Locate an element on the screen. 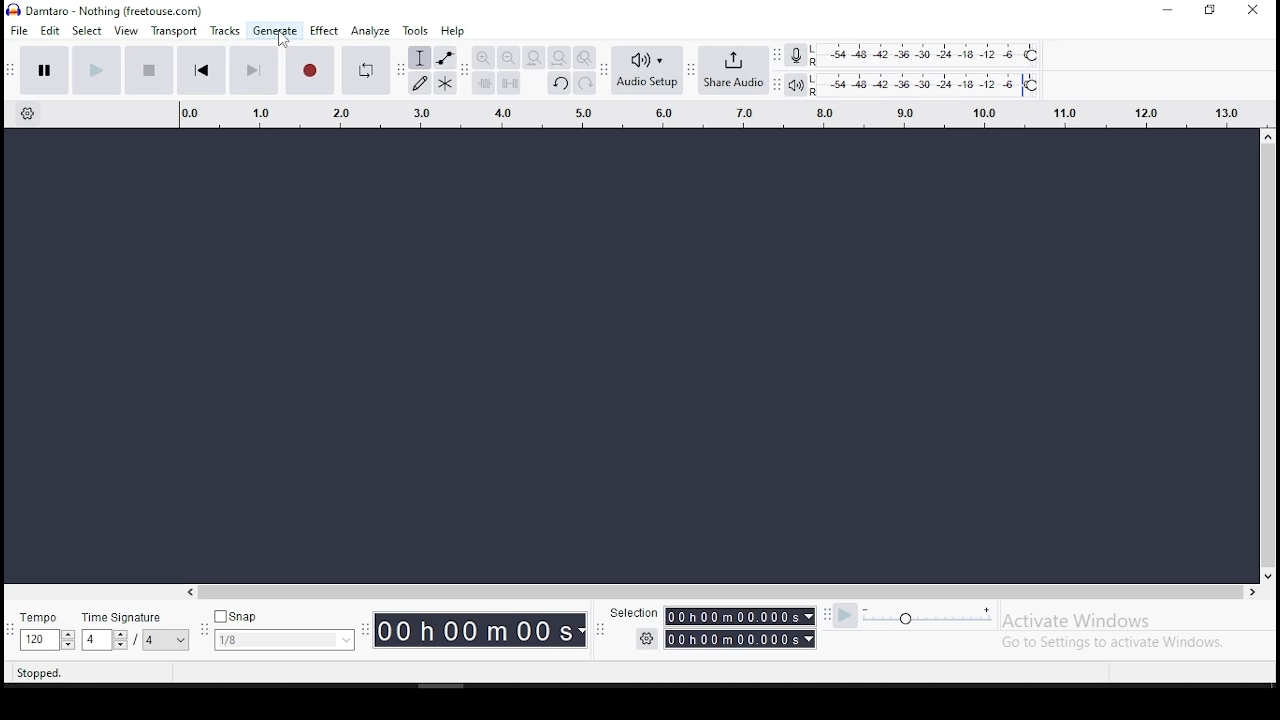 Image resolution: width=1280 pixels, height=720 pixels. pause is located at coordinates (45, 69).